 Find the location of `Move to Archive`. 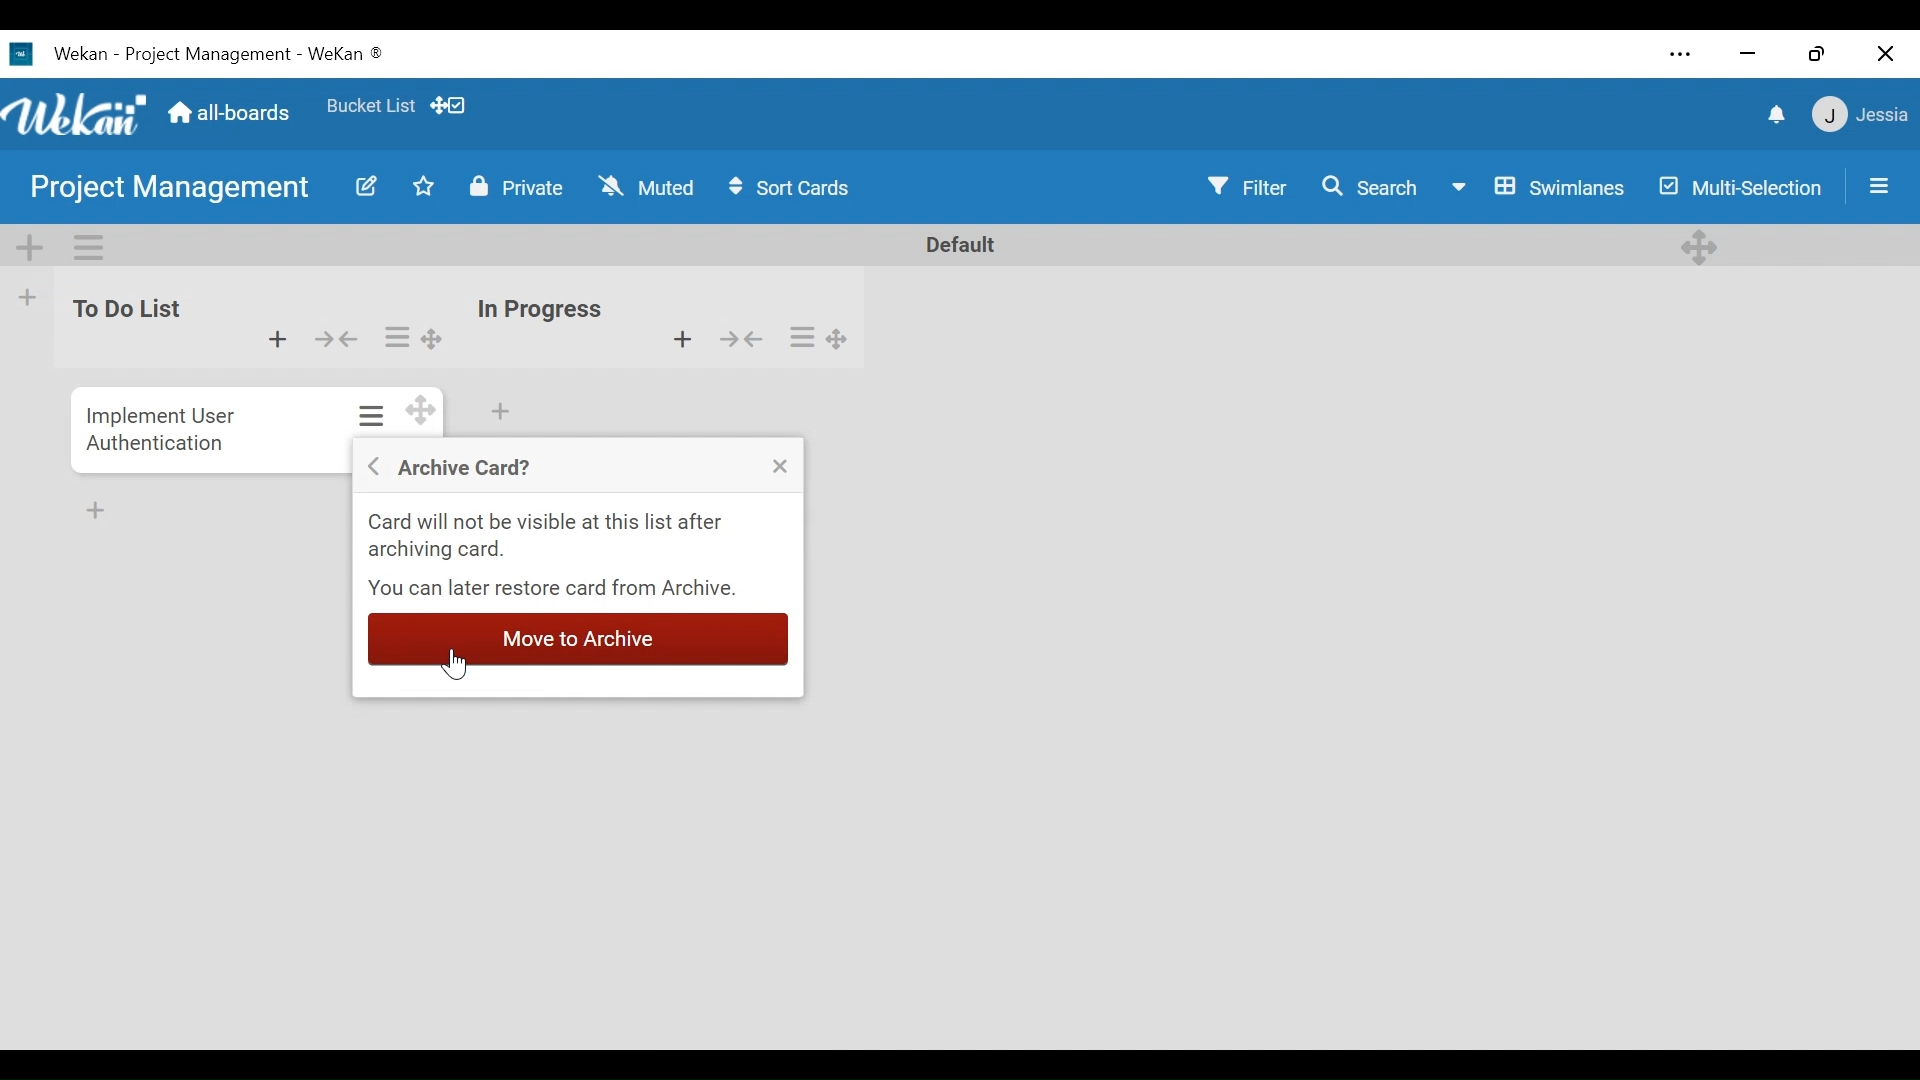

Move to Archive is located at coordinates (577, 637).